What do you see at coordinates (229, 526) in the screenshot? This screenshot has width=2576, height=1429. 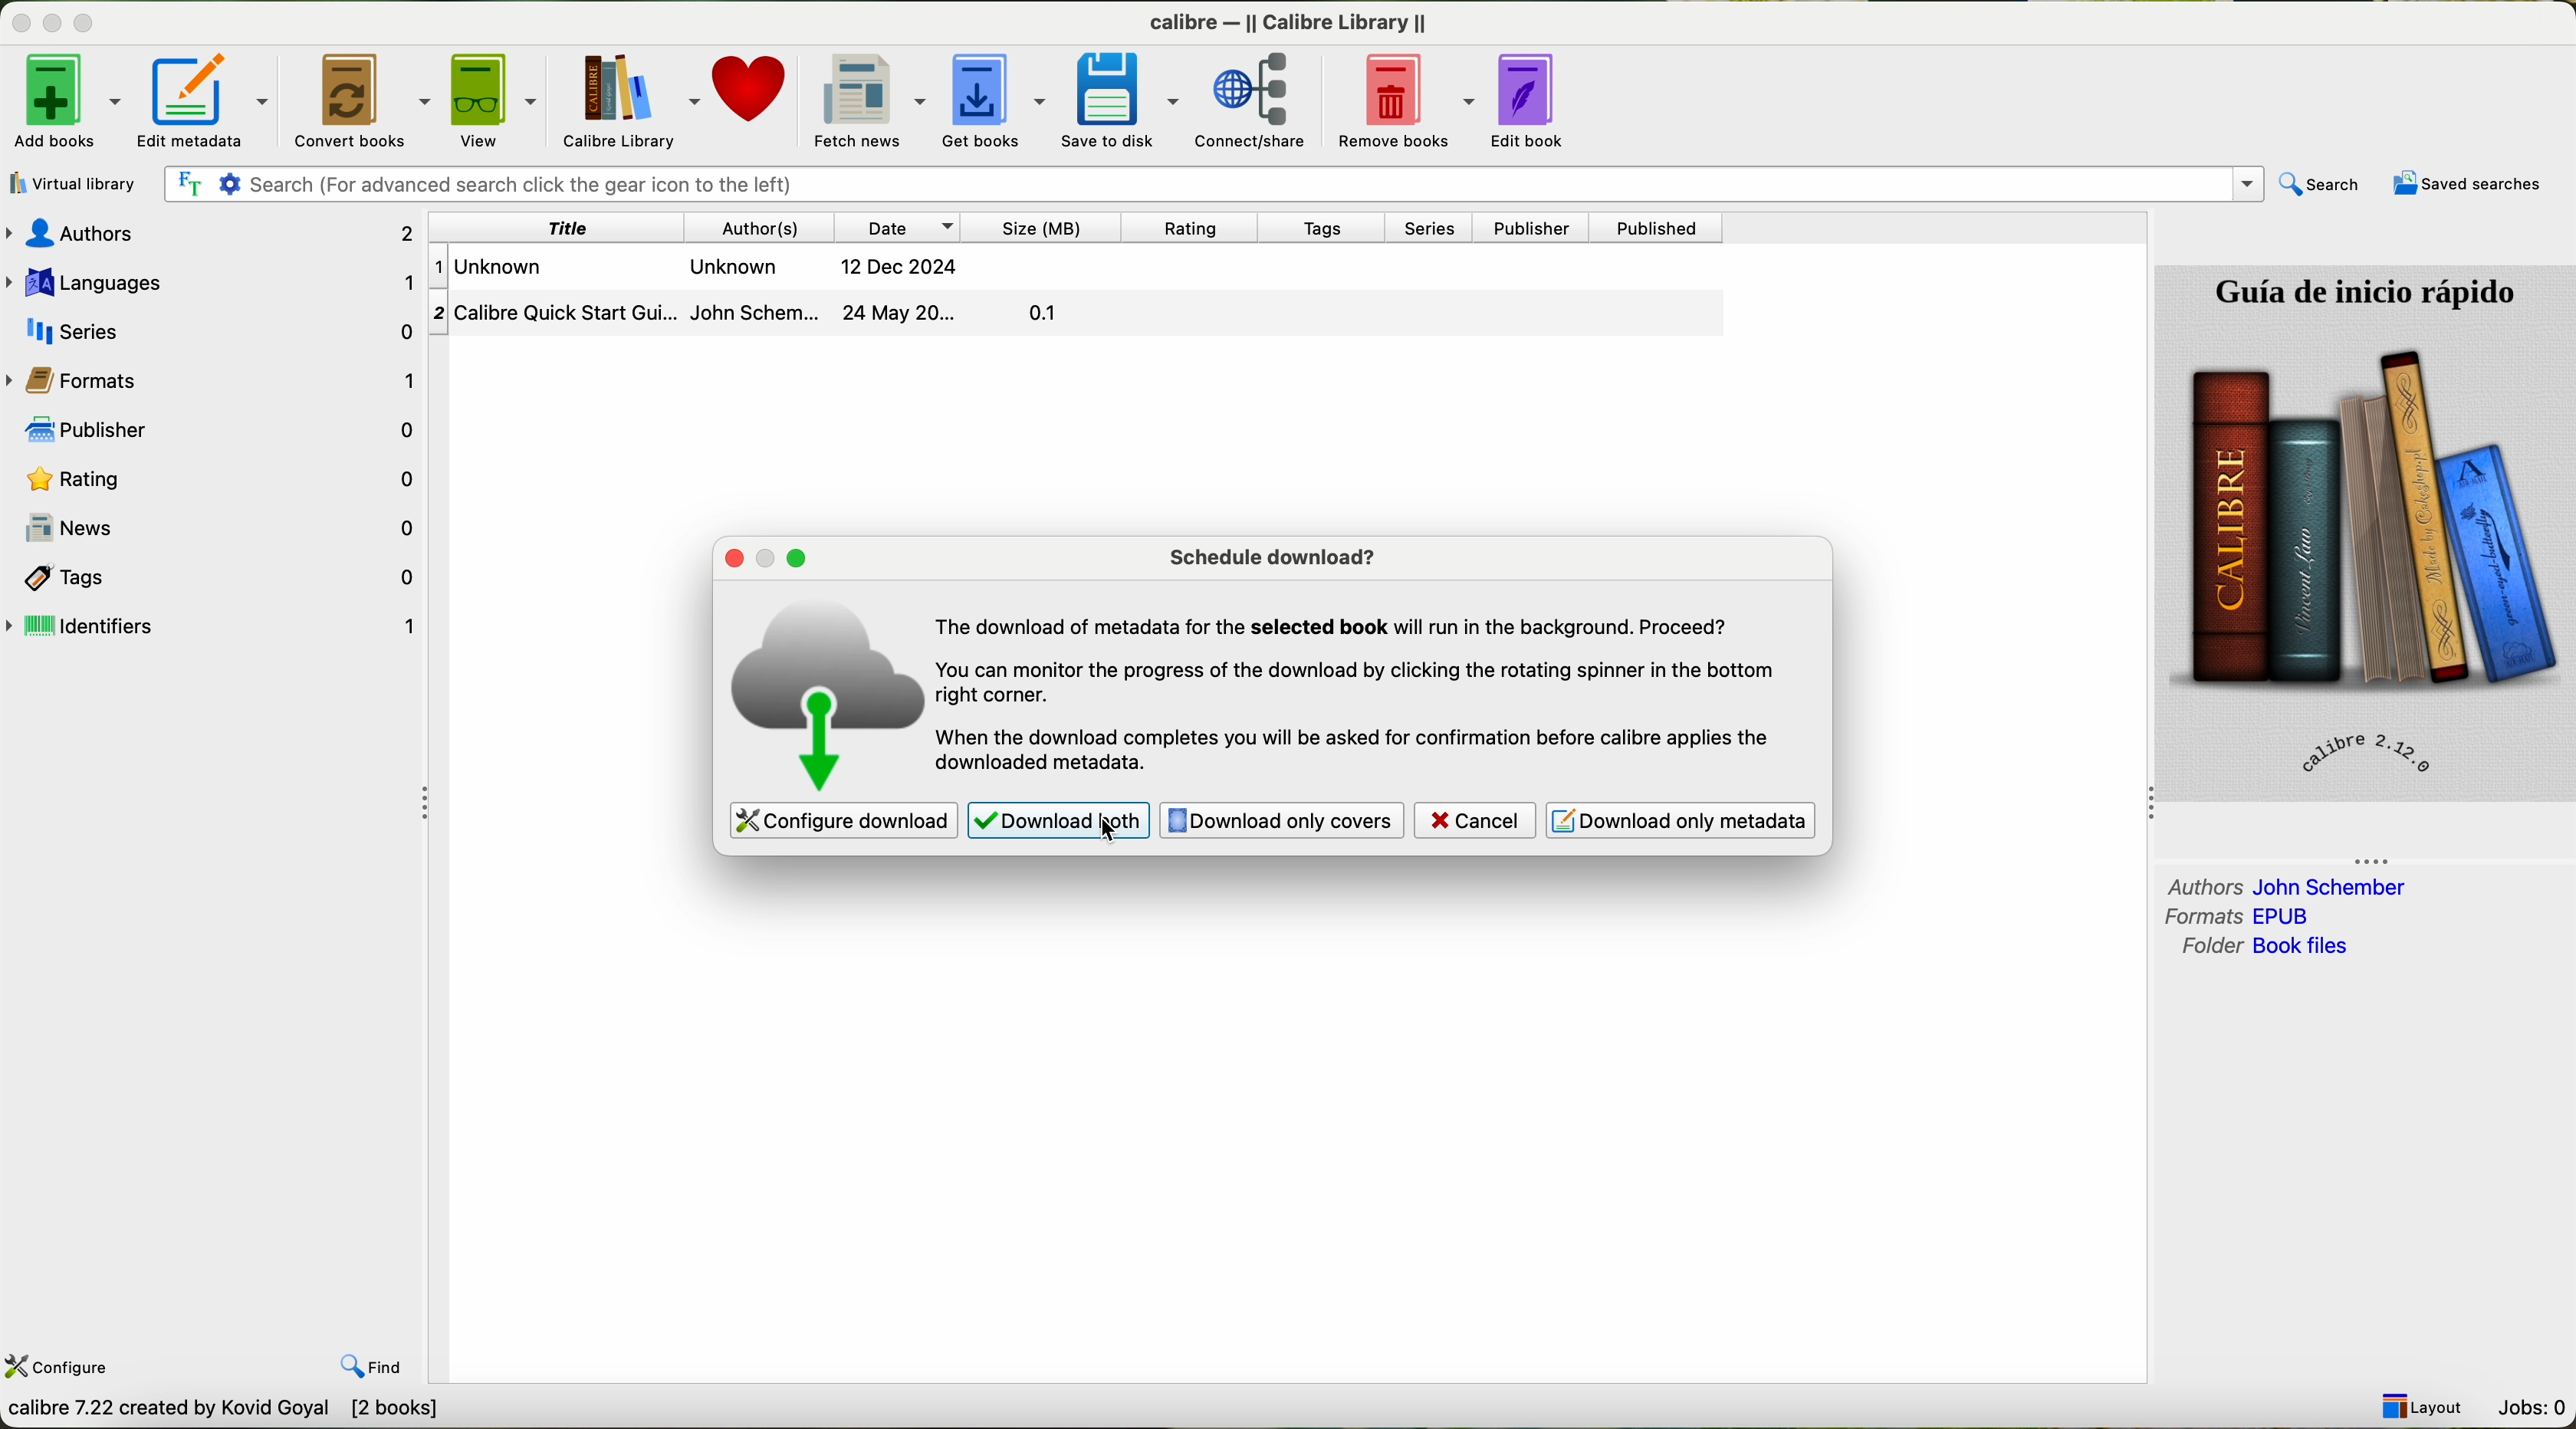 I see `news` at bounding box center [229, 526].